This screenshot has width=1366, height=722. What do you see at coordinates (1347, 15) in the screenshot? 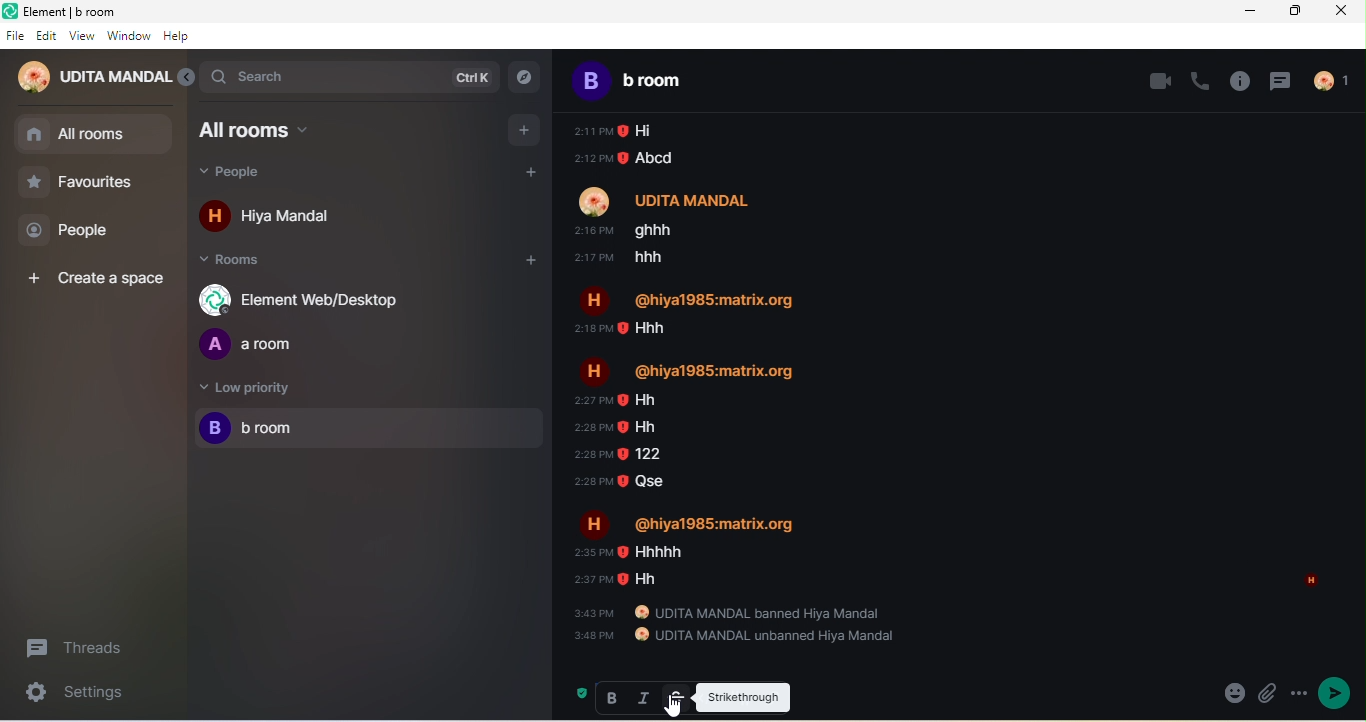
I see `close` at bounding box center [1347, 15].